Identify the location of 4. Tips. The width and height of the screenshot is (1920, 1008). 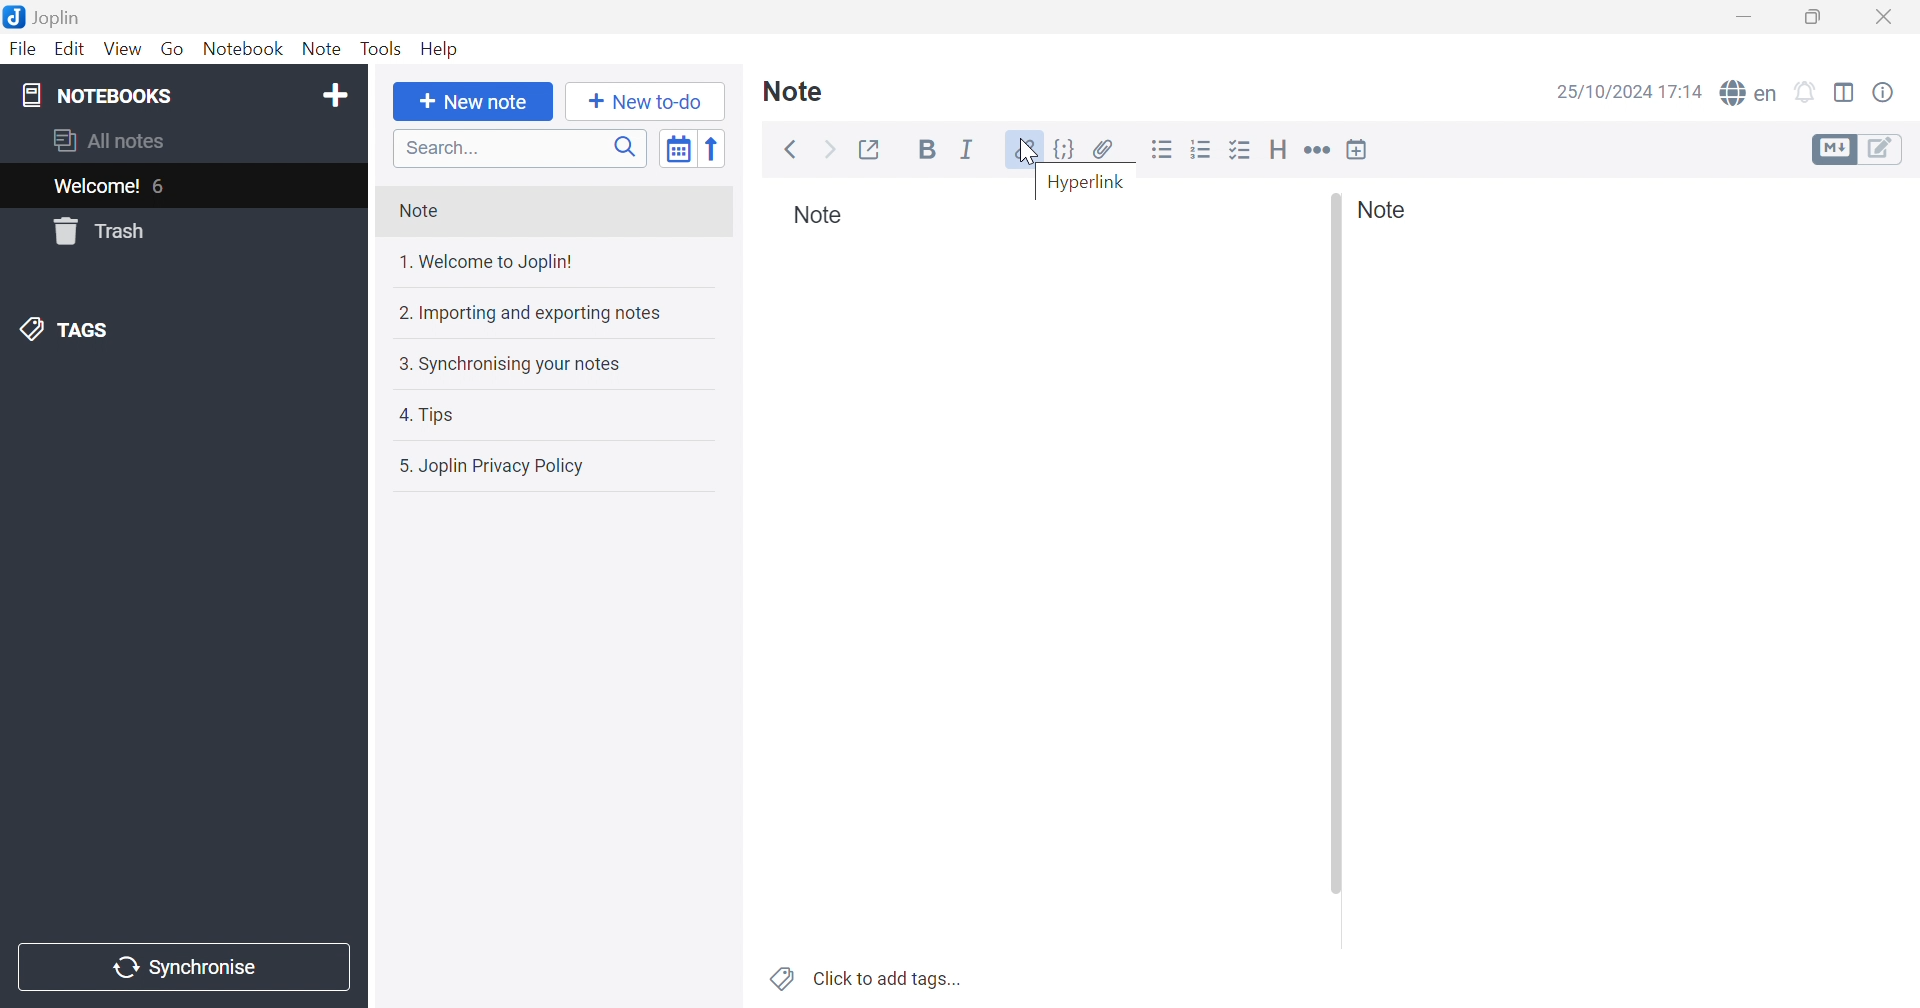
(546, 416).